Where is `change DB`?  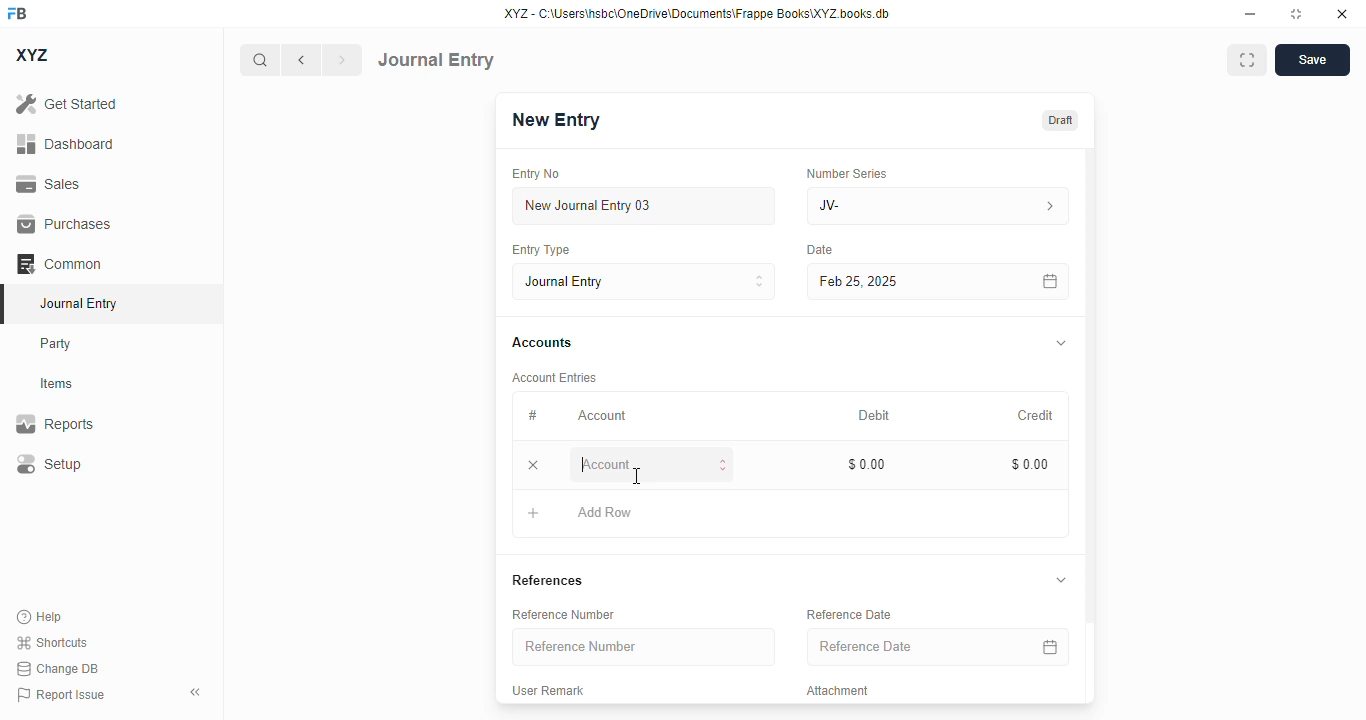 change DB is located at coordinates (58, 668).